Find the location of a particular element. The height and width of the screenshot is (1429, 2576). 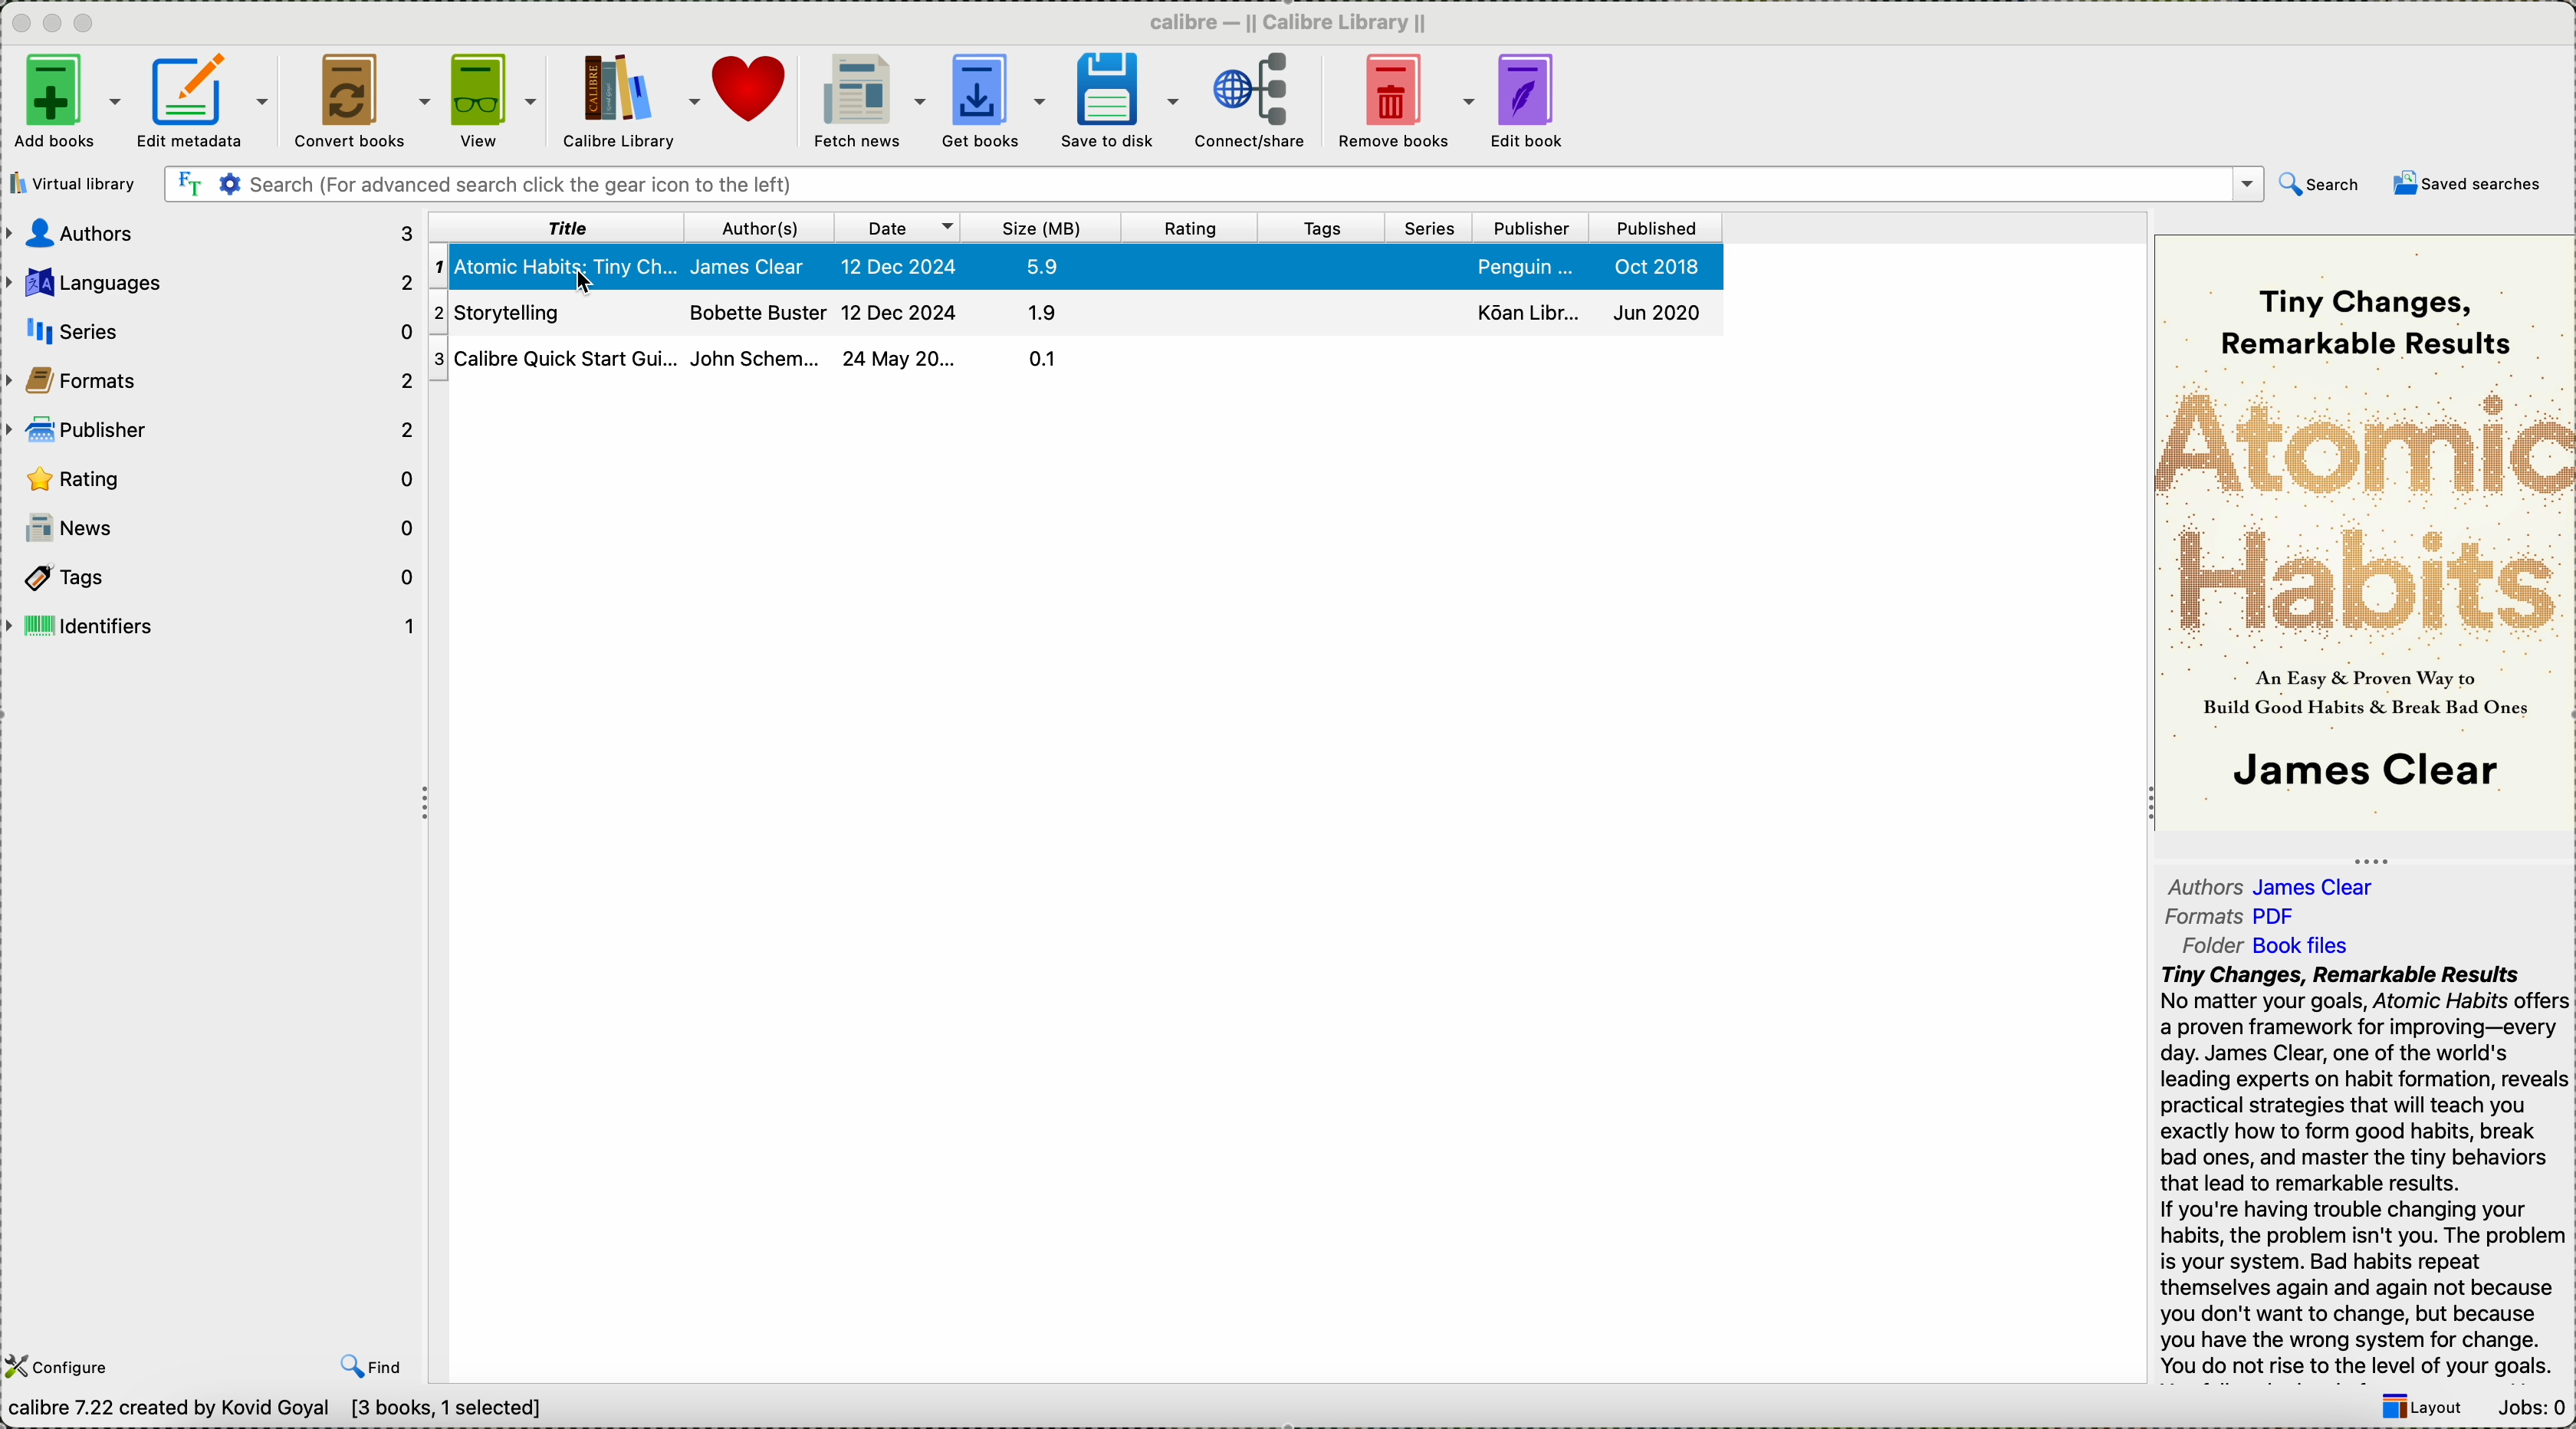

connect/share is located at coordinates (1251, 105).